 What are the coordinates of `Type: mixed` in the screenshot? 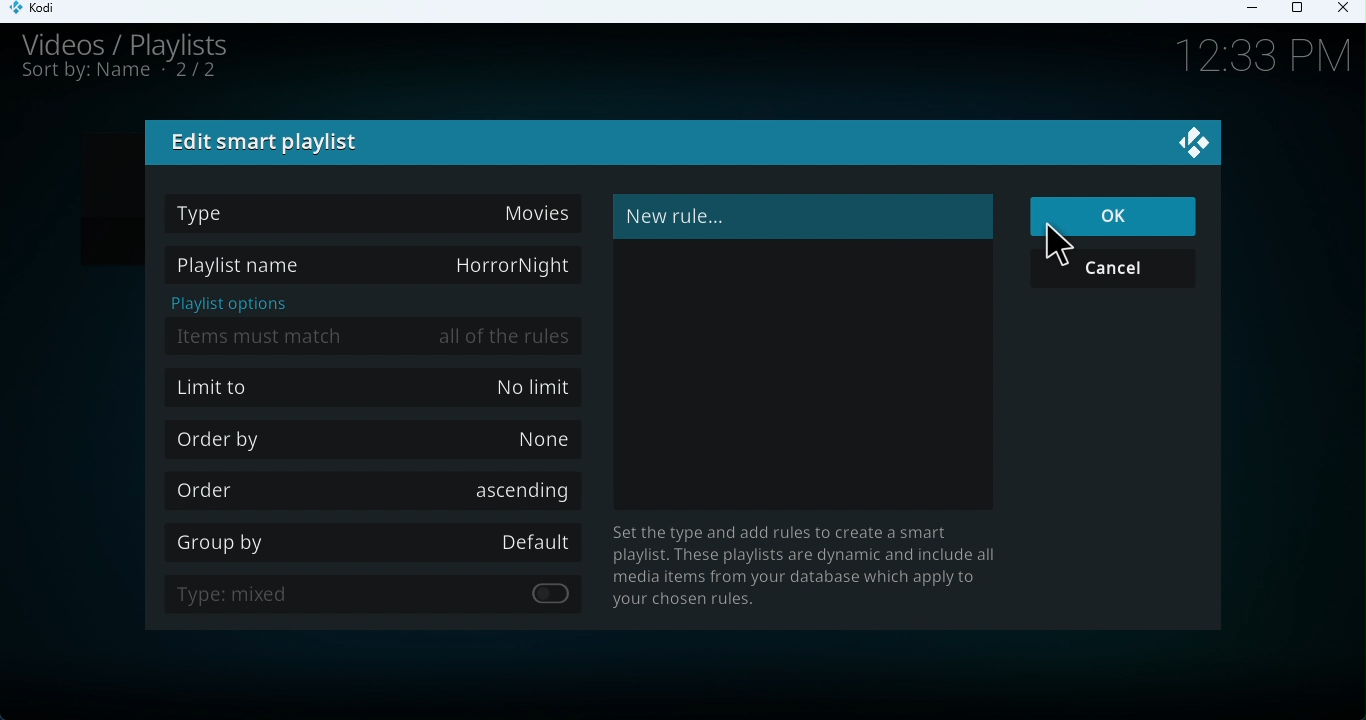 It's located at (384, 596).